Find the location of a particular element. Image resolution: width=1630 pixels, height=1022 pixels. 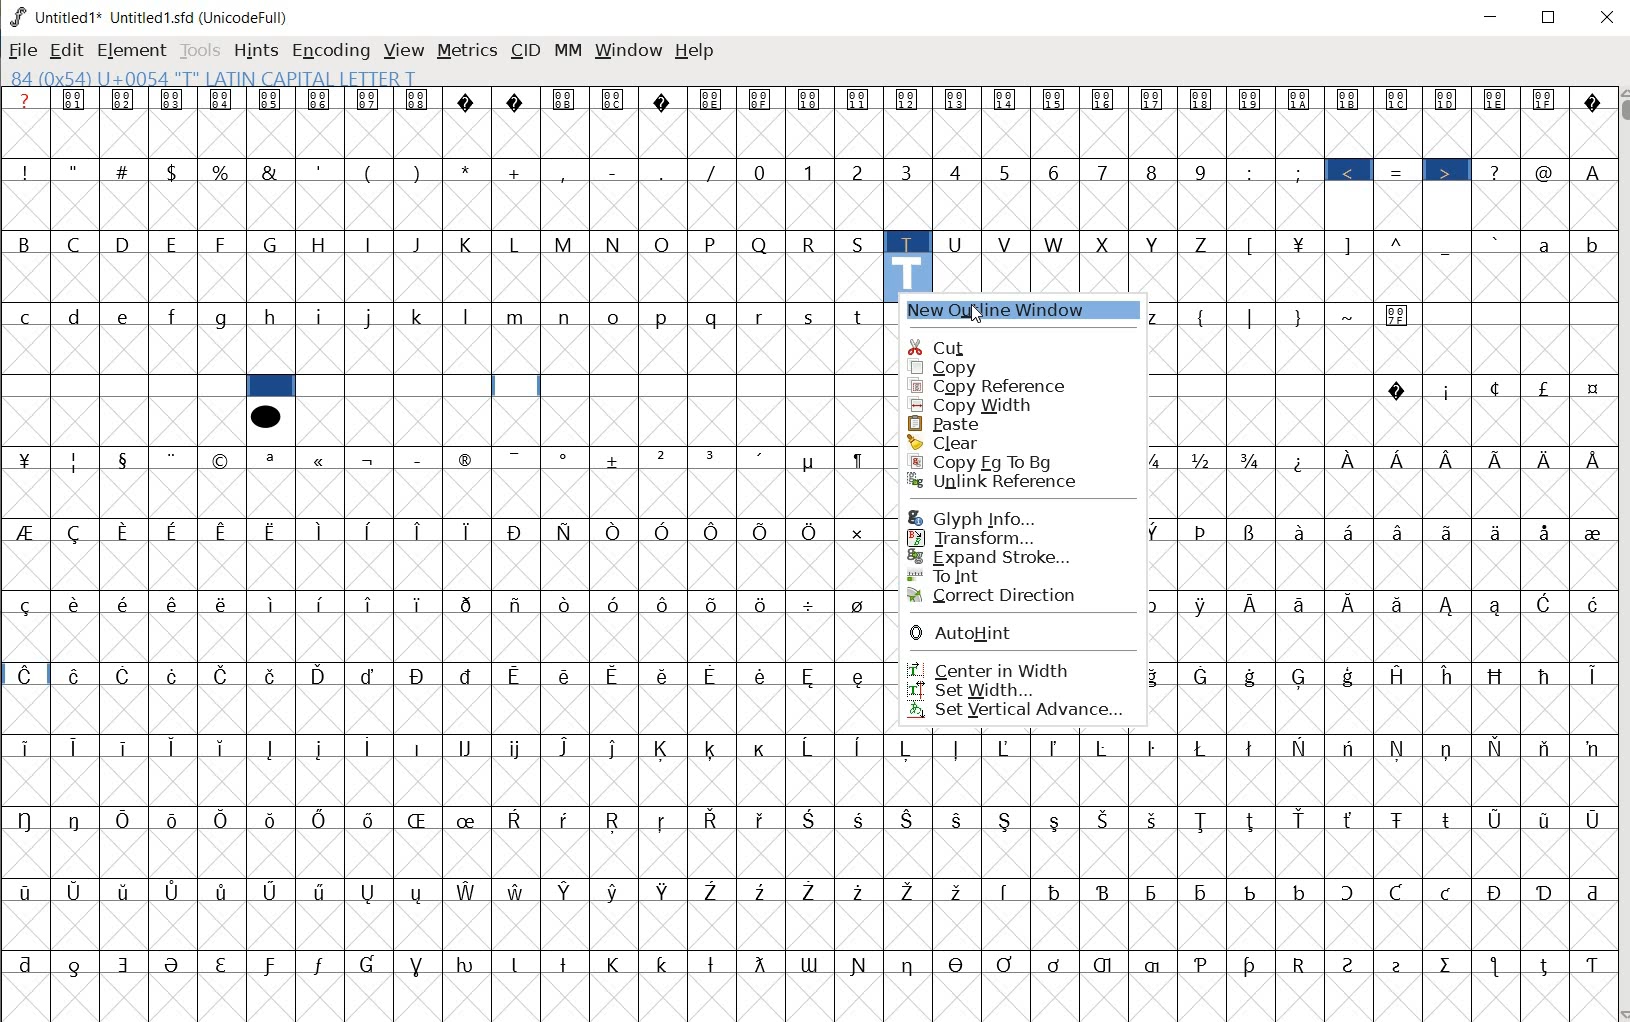

scrollbar is located at coordinates (1620, 553).